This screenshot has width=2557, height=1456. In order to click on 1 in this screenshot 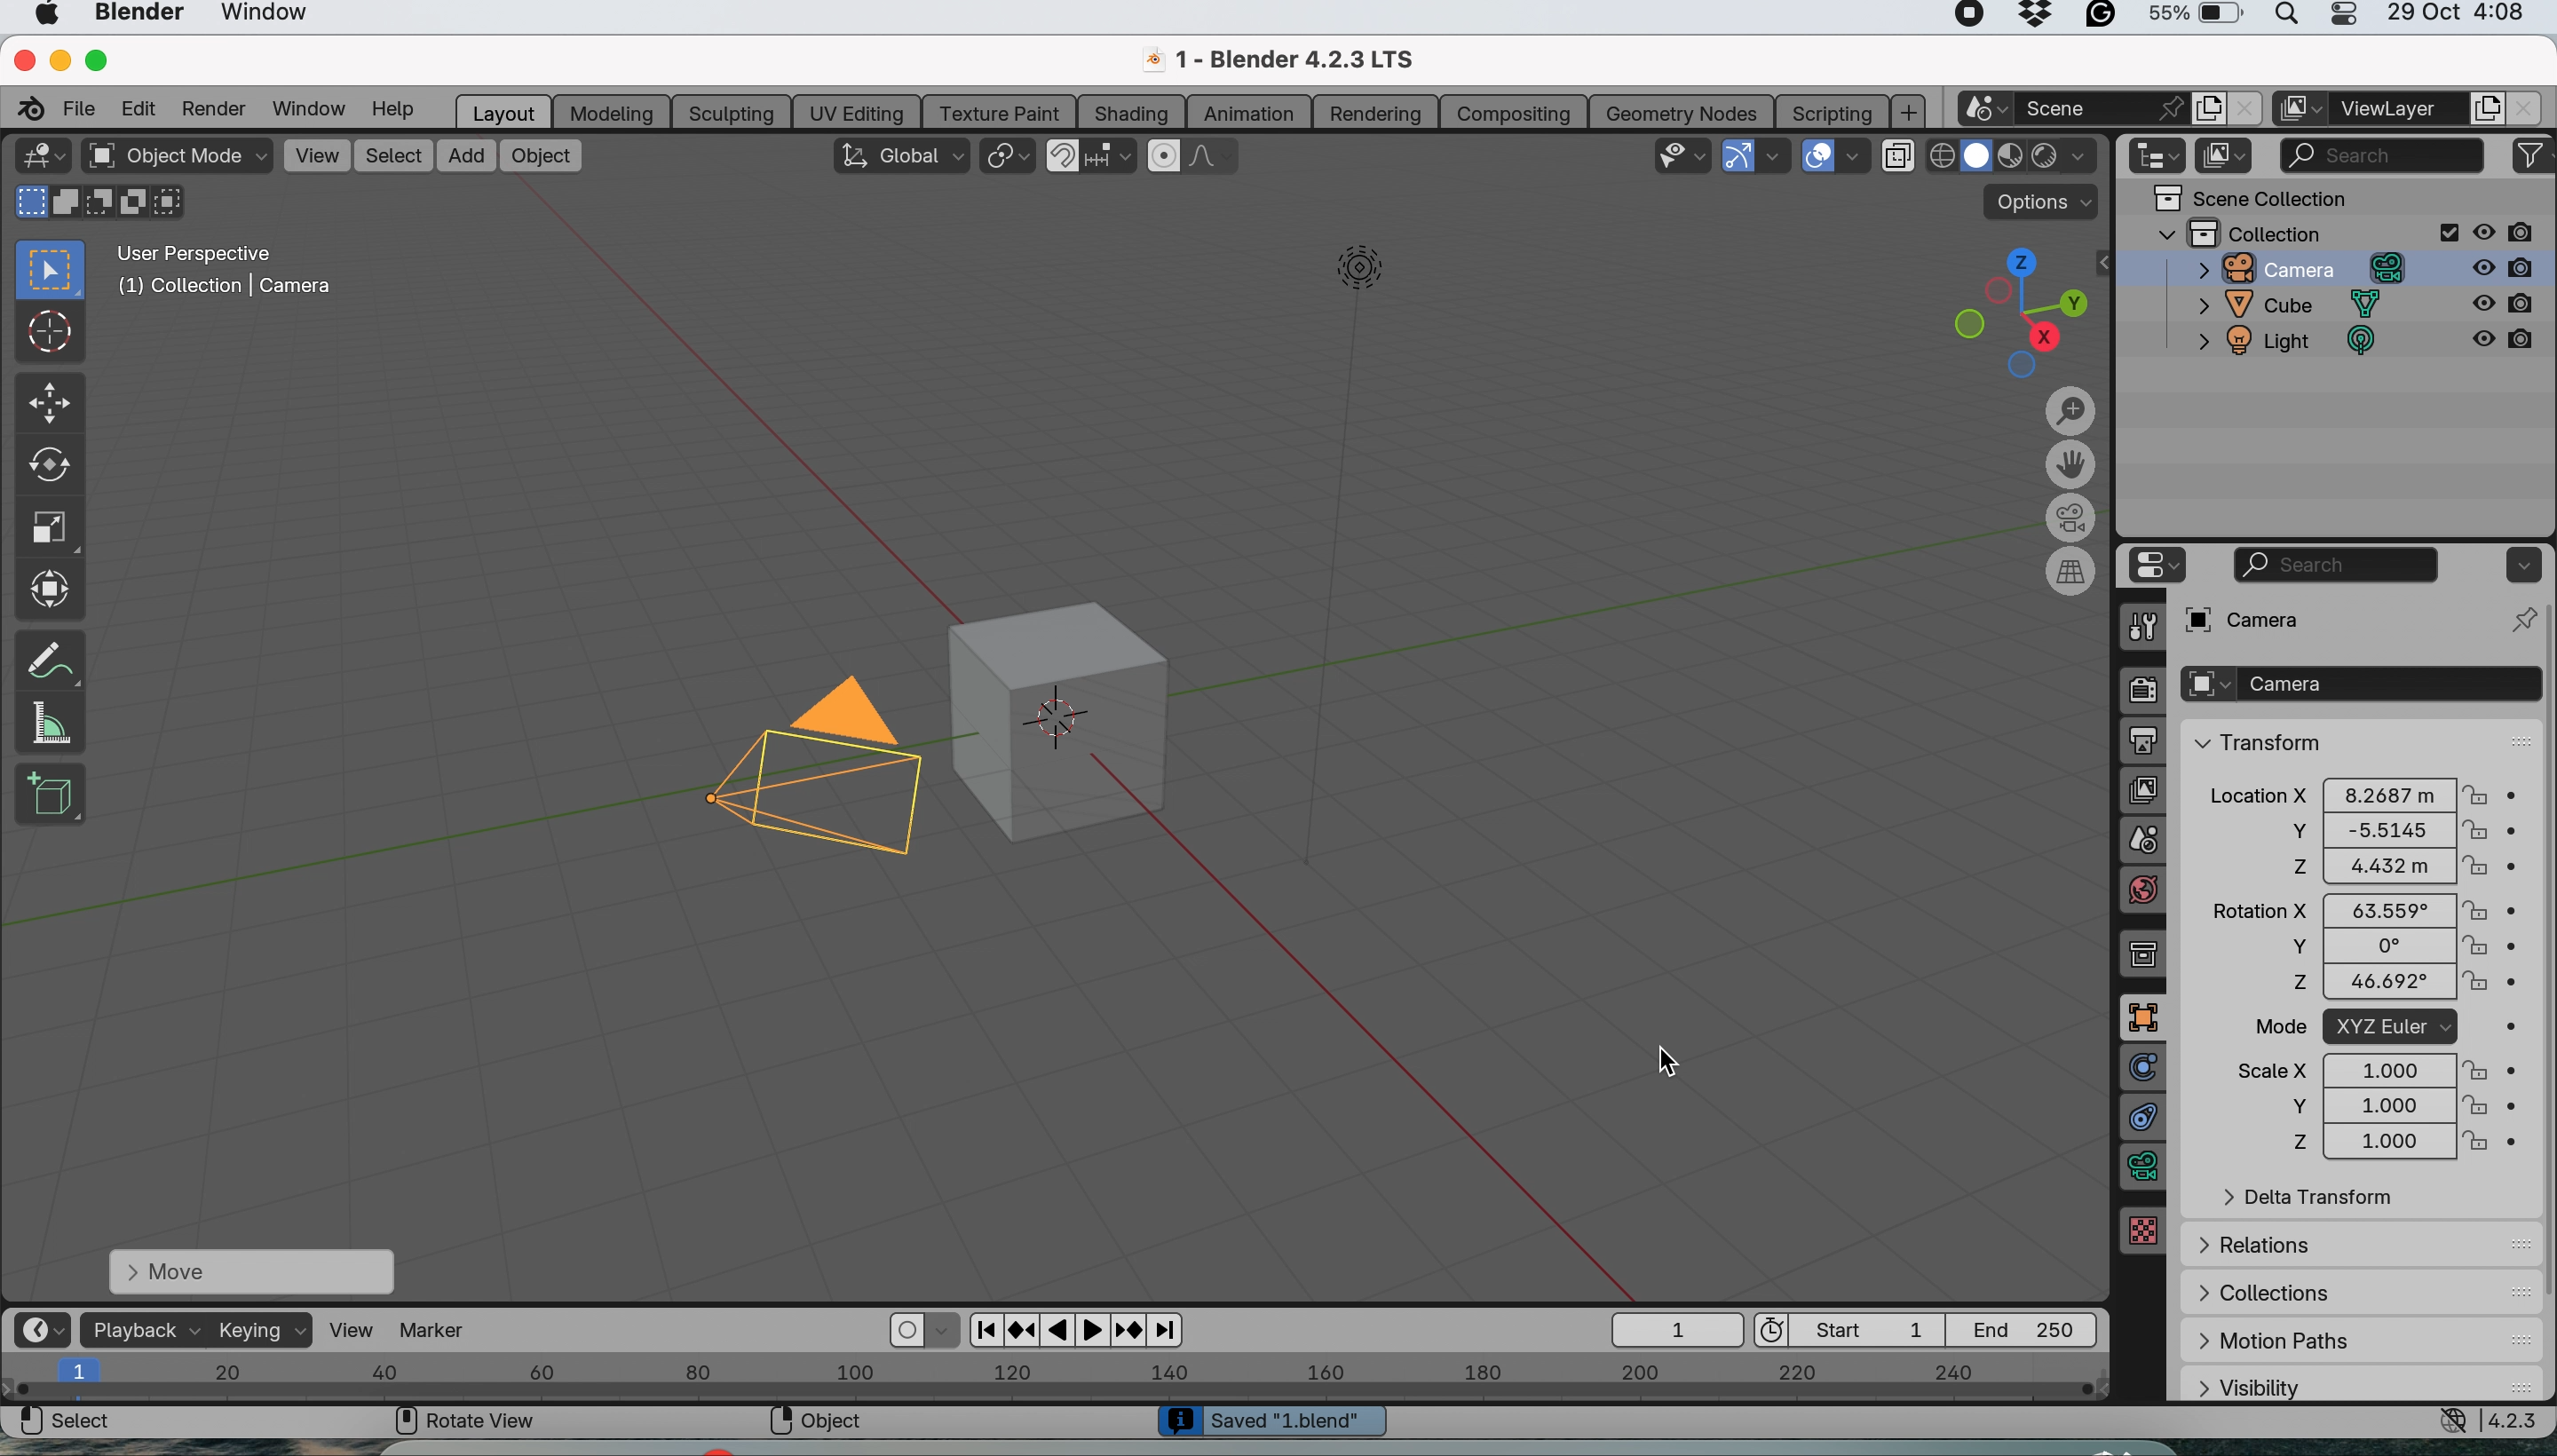, I will do `click(1679, 1331)`.